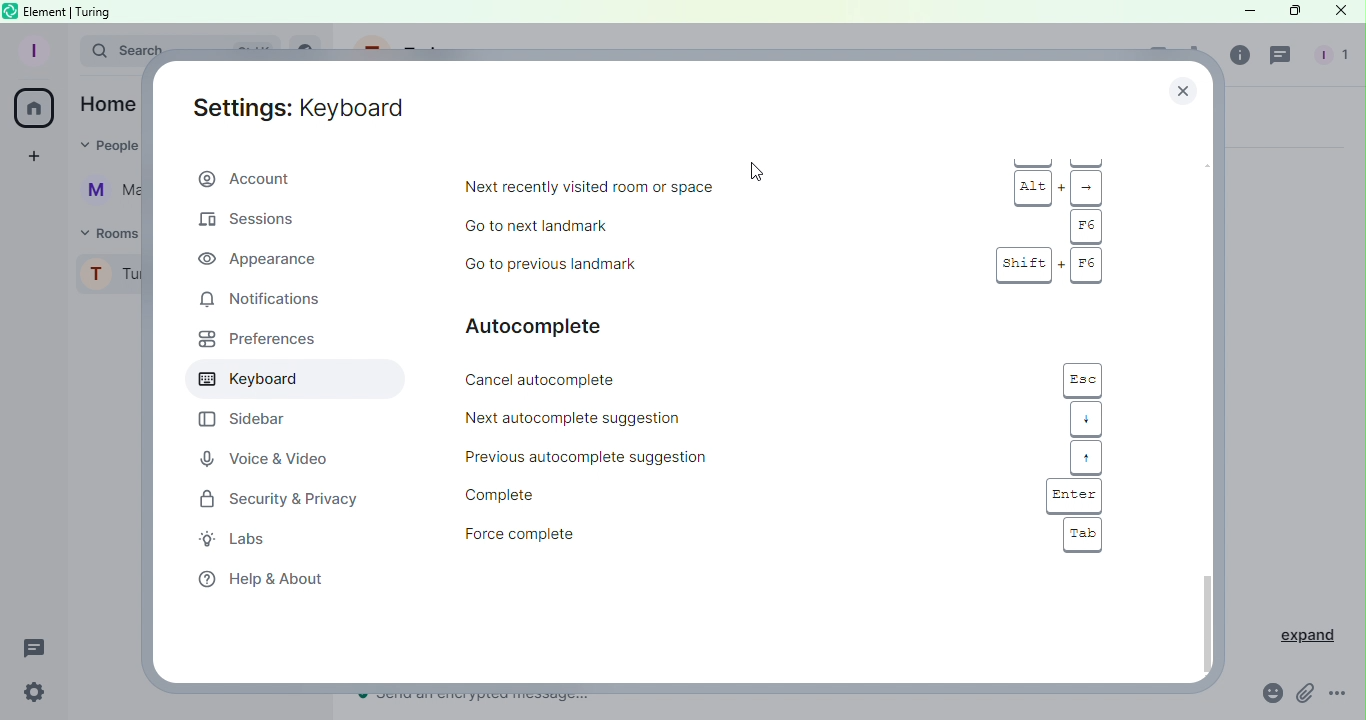  I want to click on More Options, so click(1340, 695).